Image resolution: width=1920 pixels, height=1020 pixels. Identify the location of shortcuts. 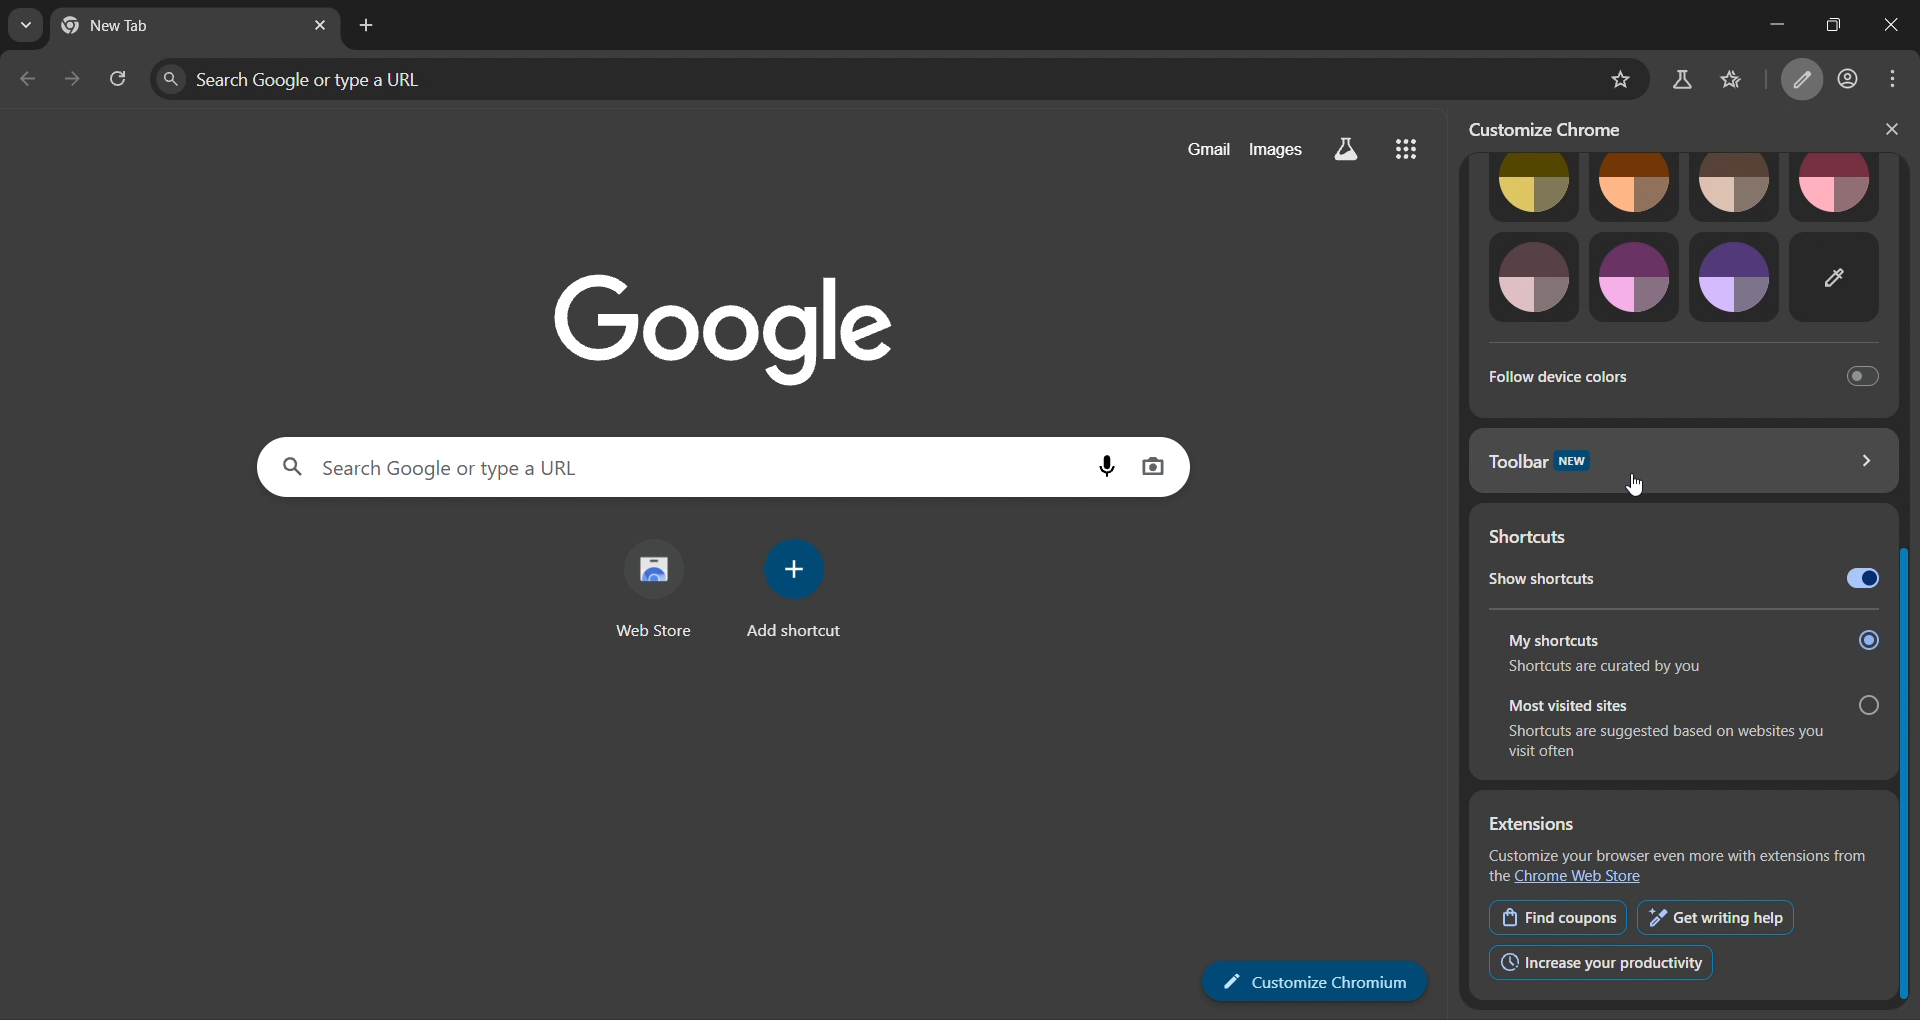
(1550, 536).